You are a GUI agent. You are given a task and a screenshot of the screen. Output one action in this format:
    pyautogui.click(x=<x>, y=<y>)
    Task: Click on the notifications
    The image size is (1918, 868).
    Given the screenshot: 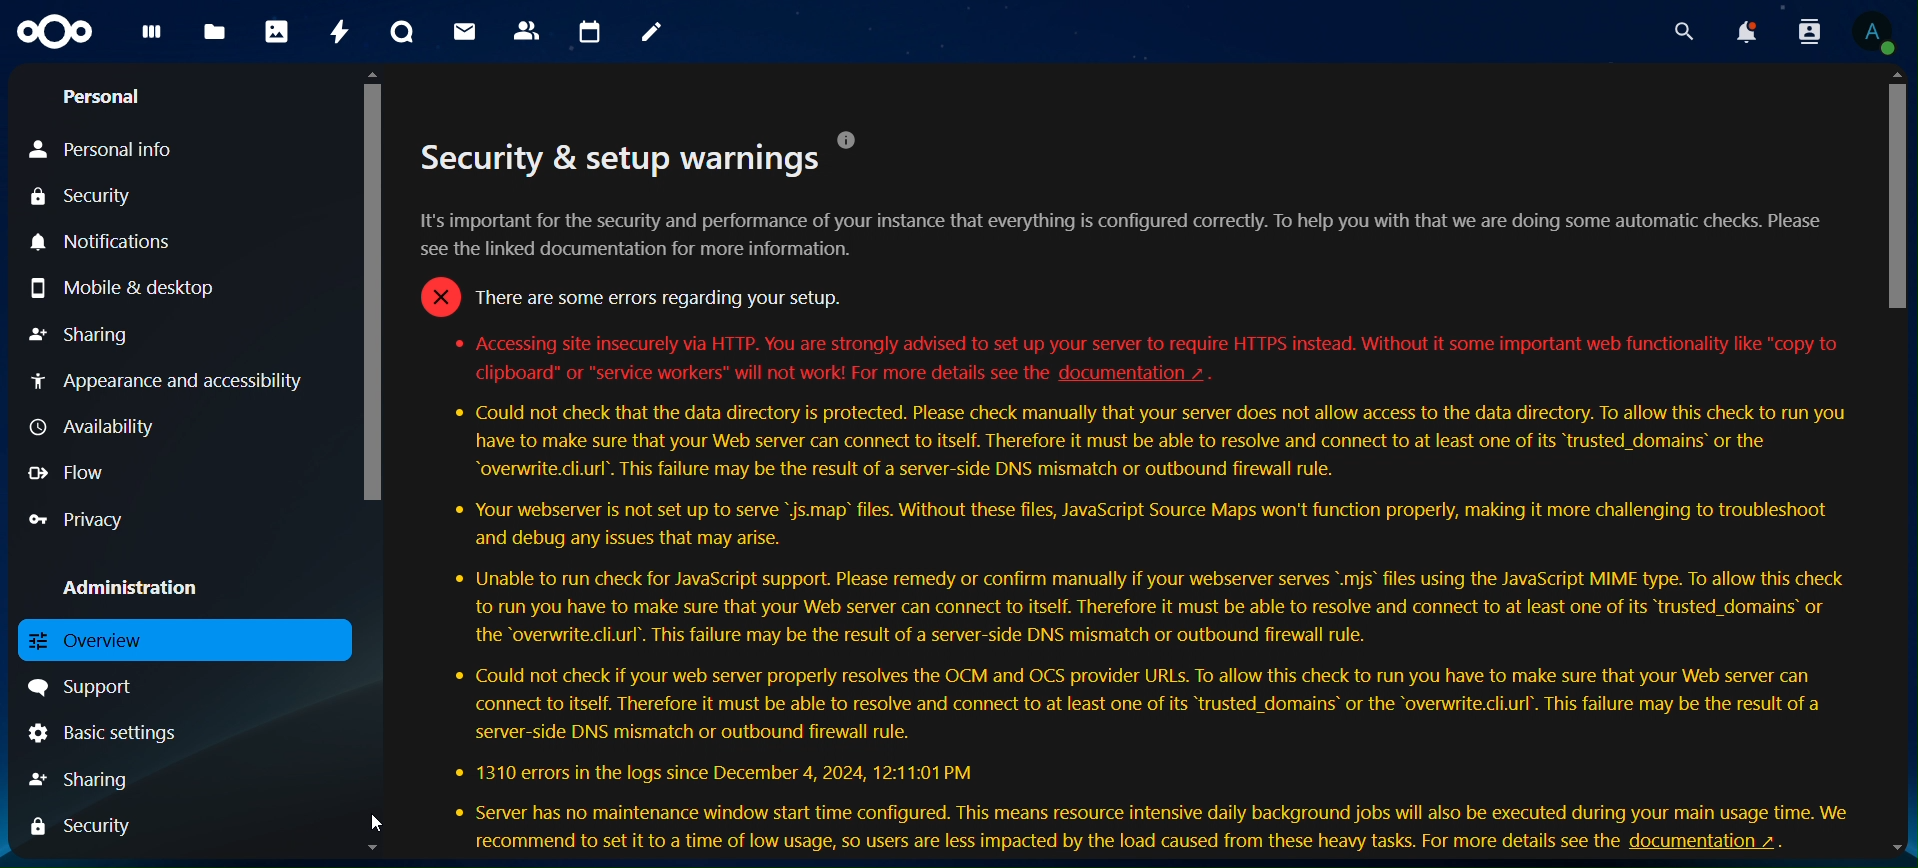 What is the action you would take?
    pyautogui.click(x=104, y=241)
    